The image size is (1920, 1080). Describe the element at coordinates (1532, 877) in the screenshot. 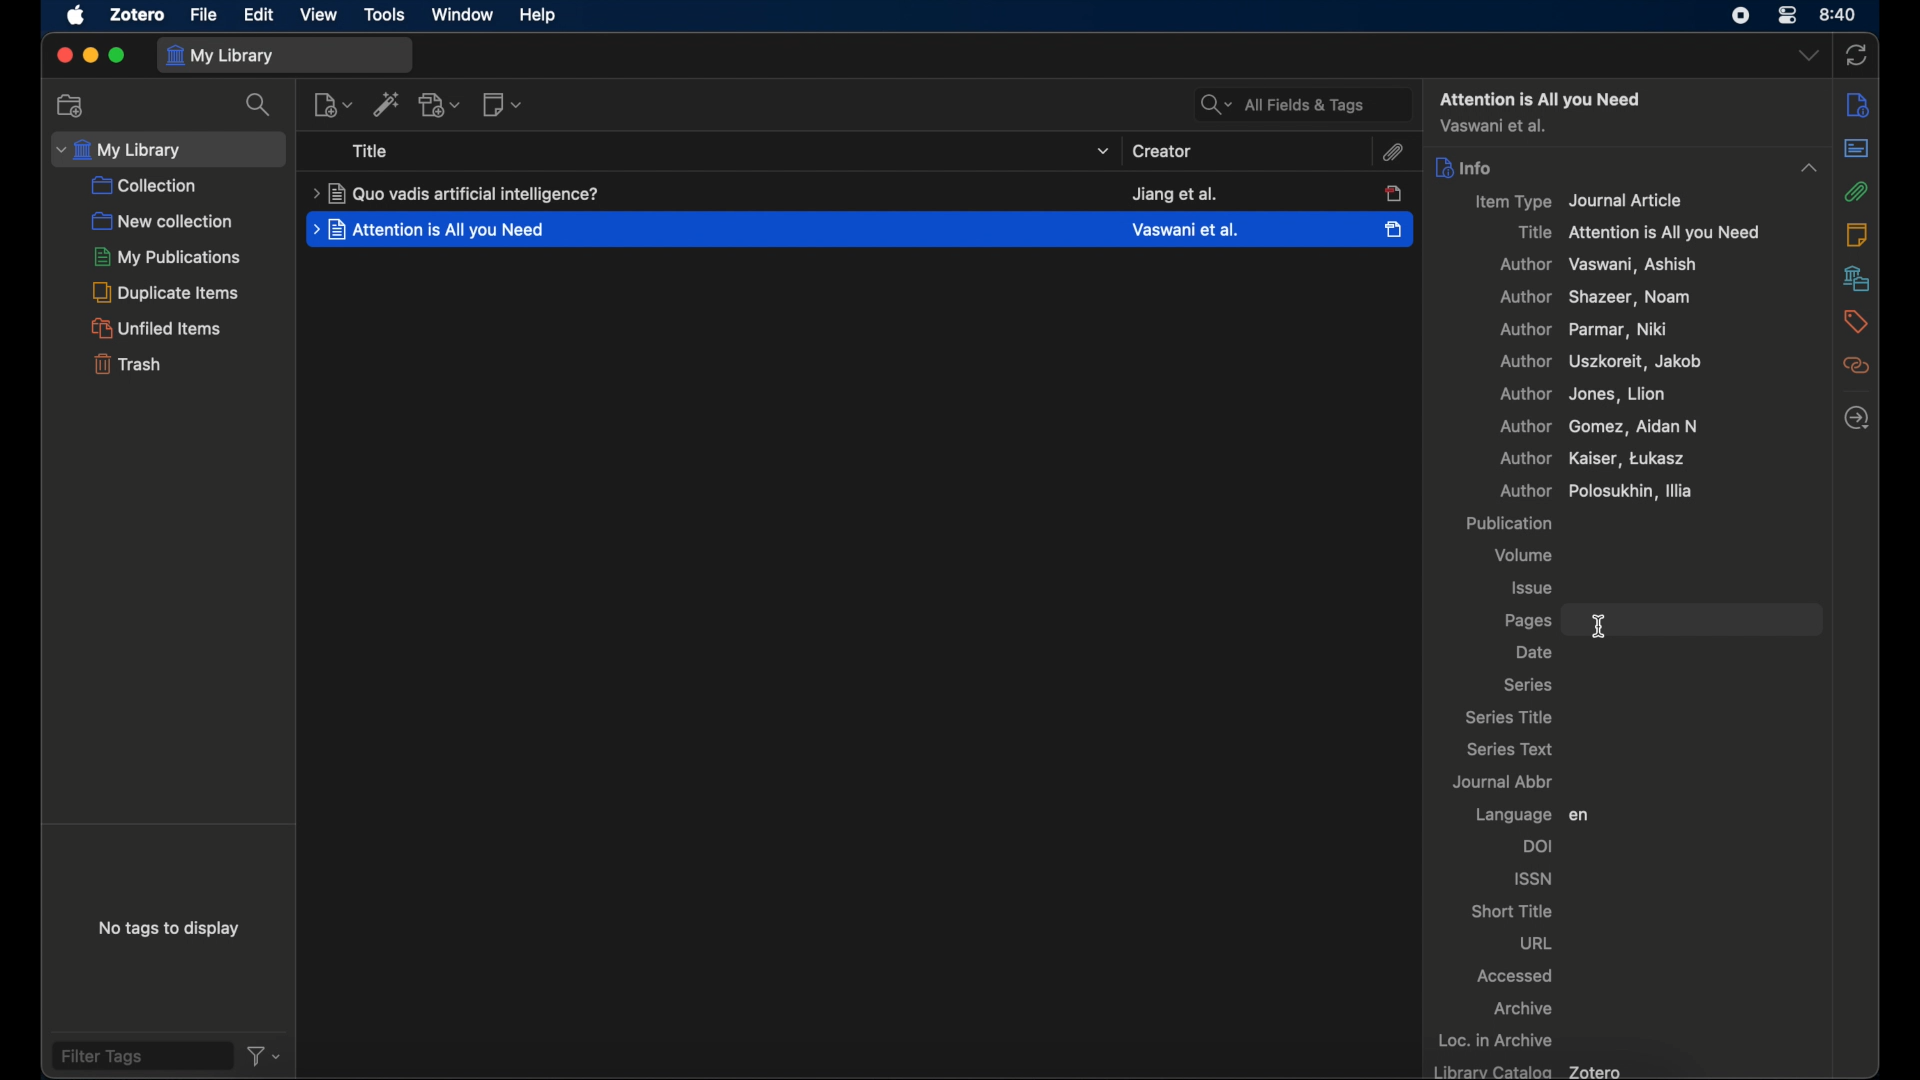

I see `issn` at that location.